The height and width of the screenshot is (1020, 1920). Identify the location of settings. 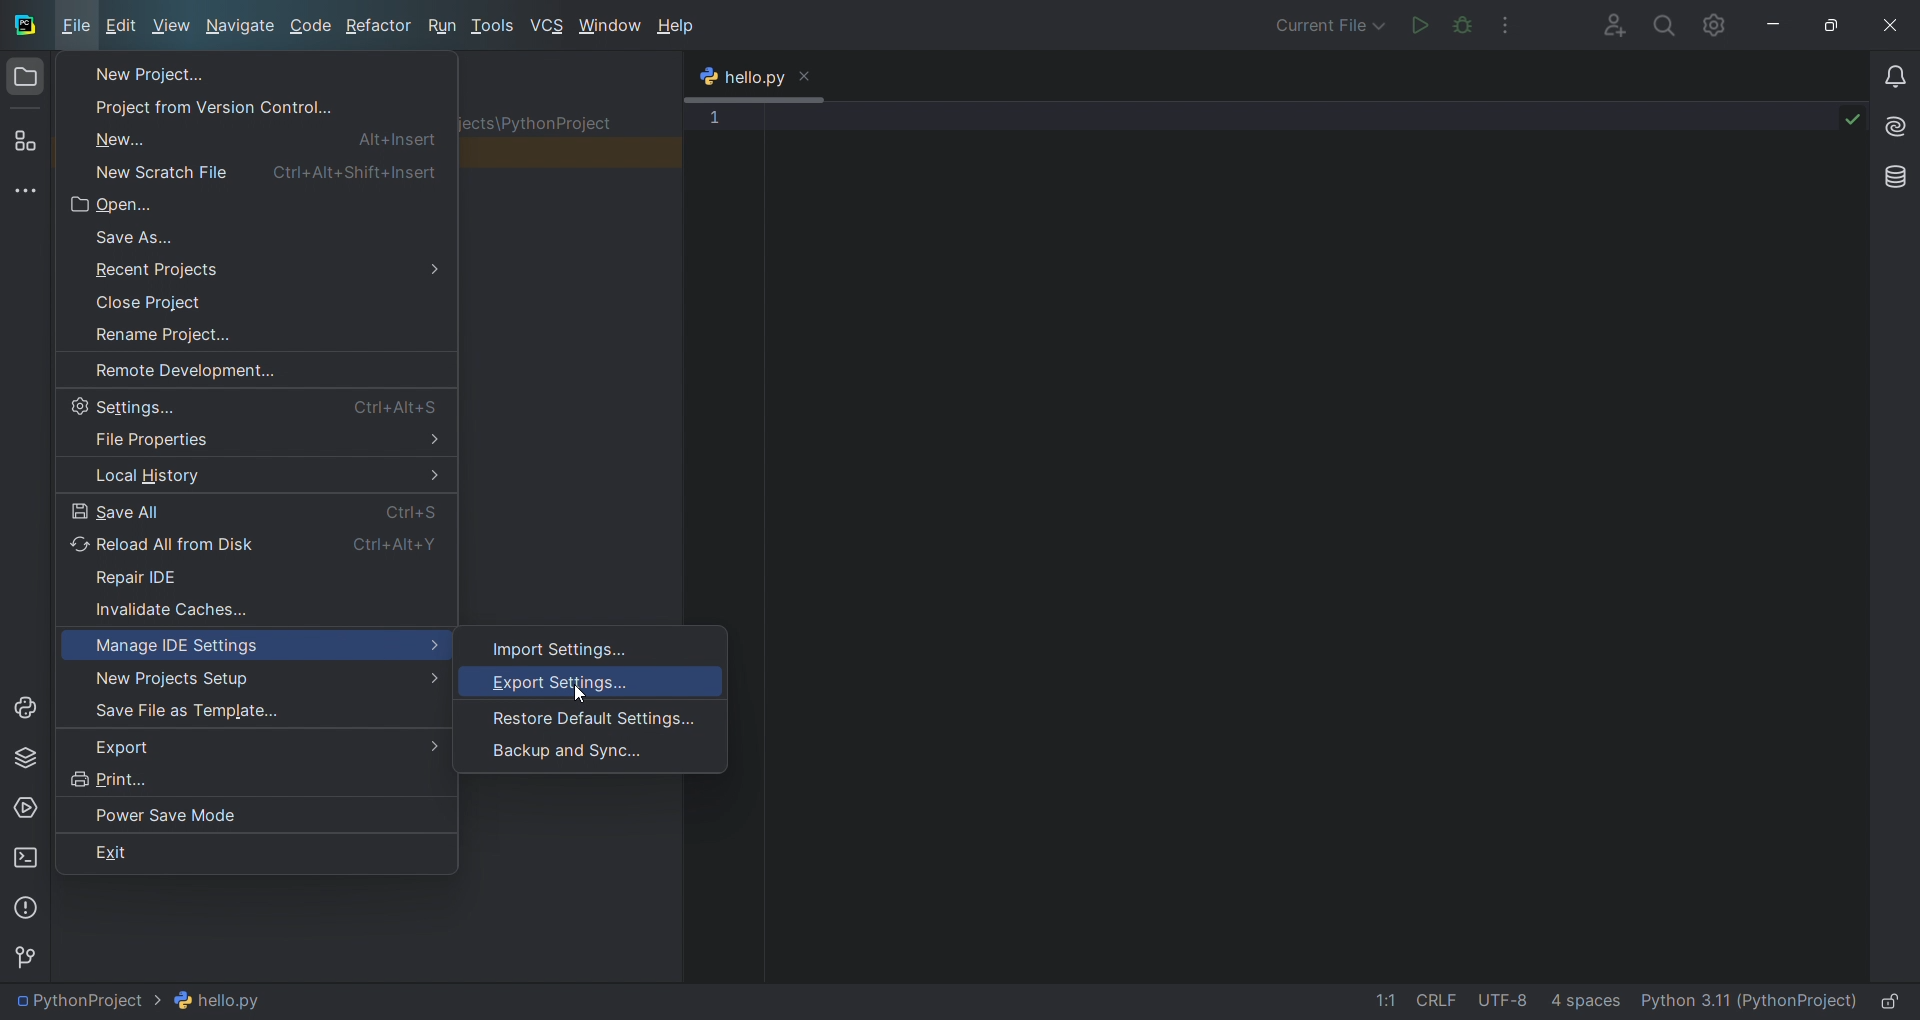
(1715, 23).